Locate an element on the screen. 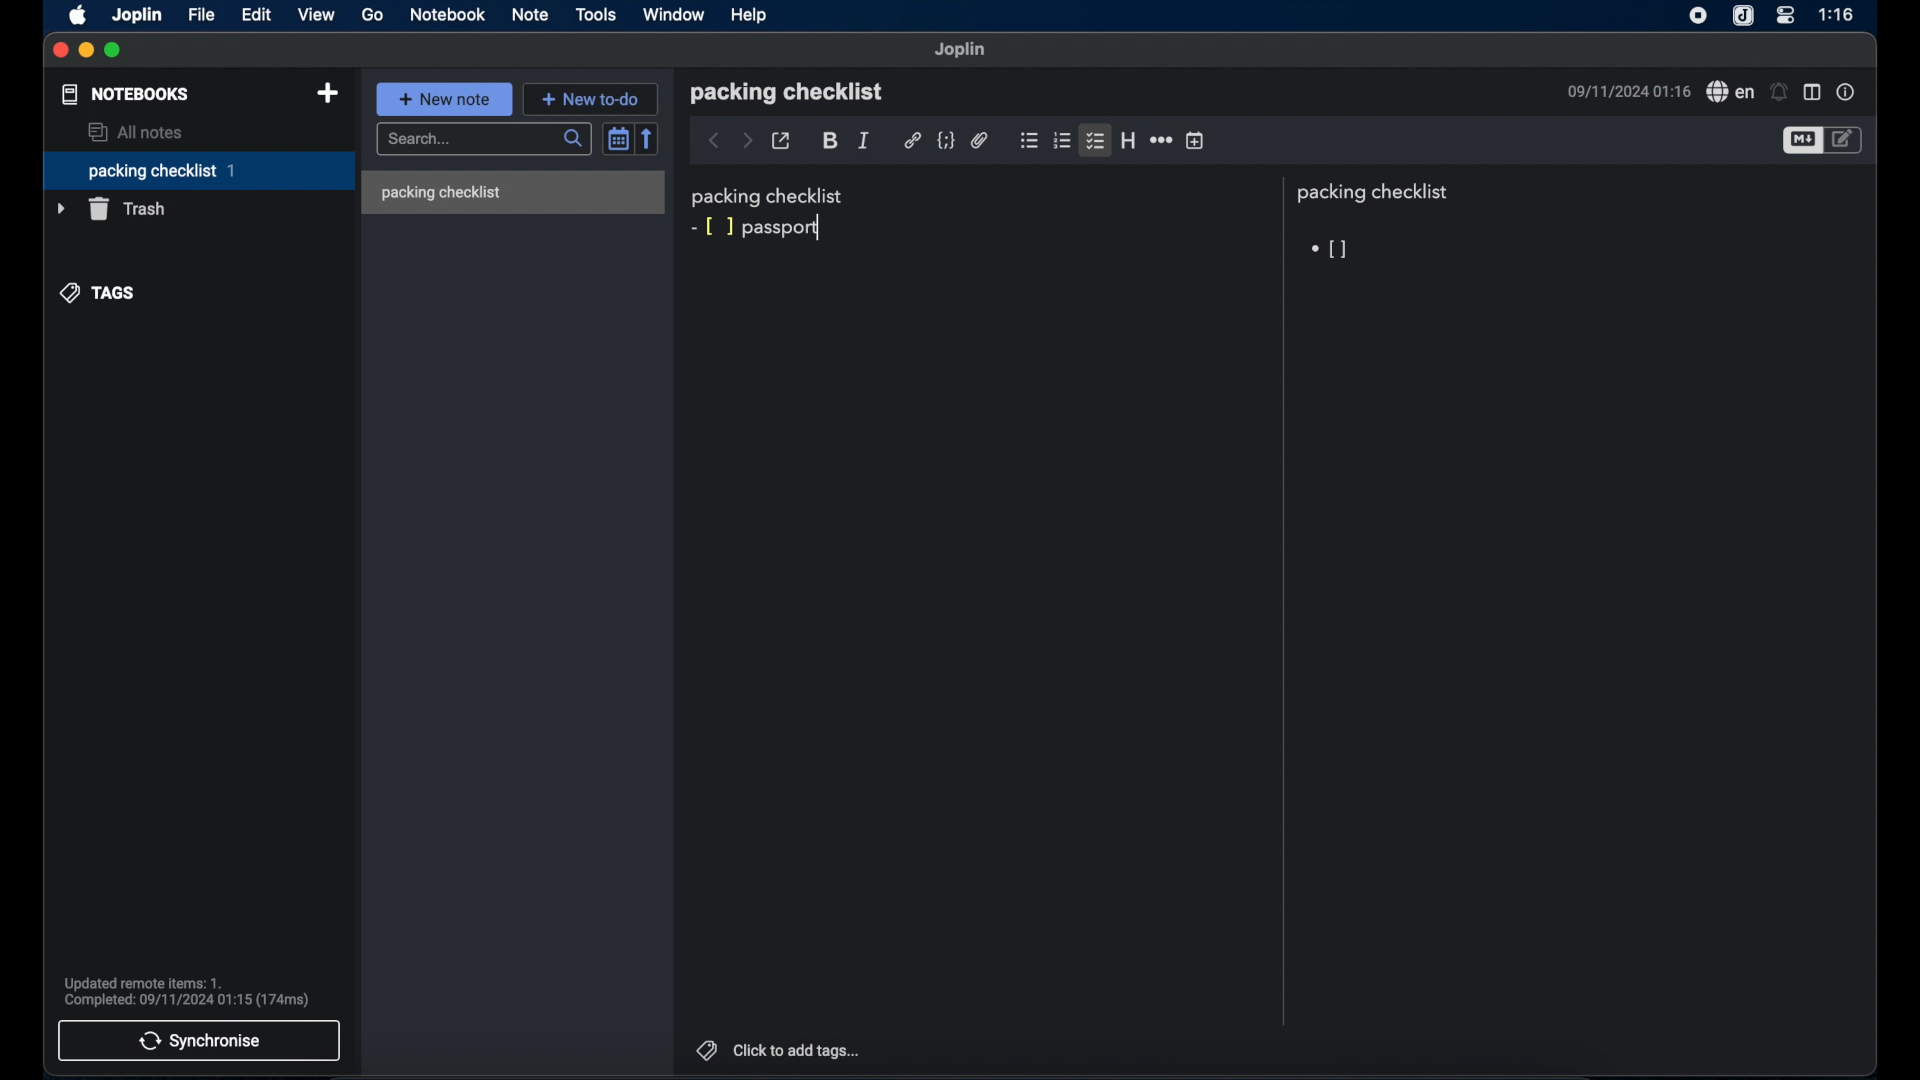  back is located at coordinates (714, 141).